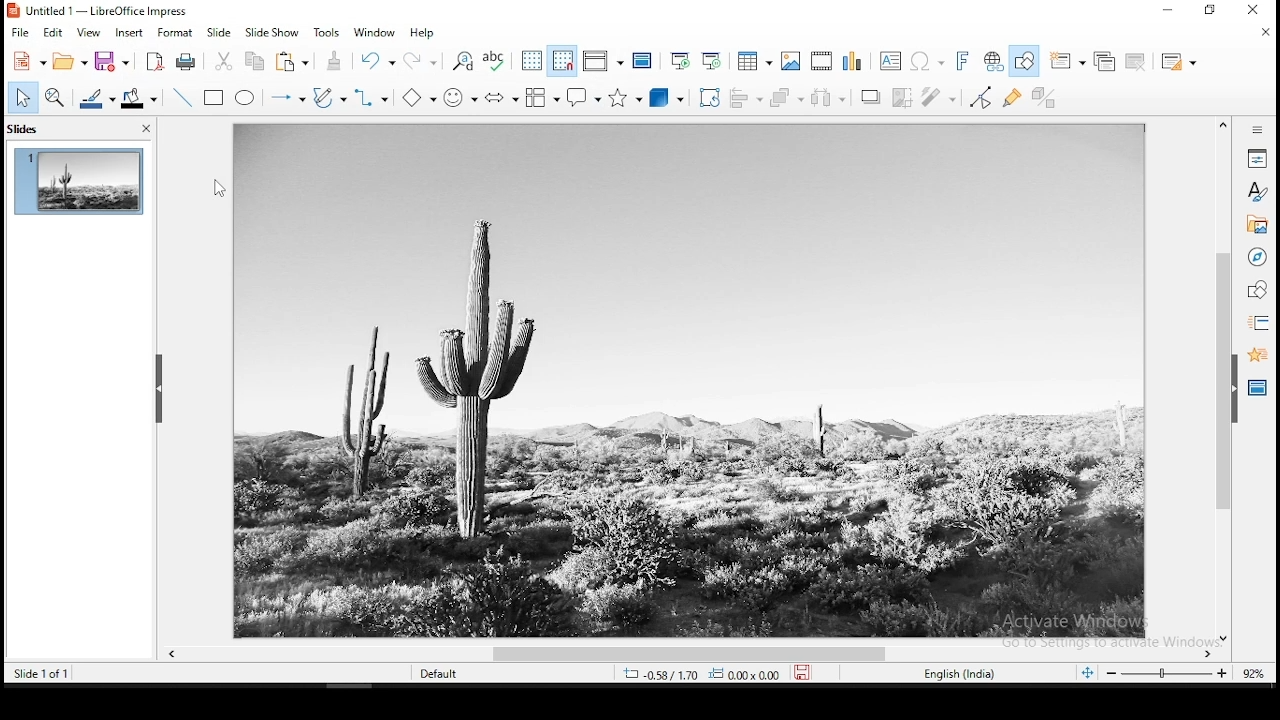 This screenshot has width=1280, height=720. Describe the element at coordinates (98, 98) in the screenshot. I see `line color` at that location.